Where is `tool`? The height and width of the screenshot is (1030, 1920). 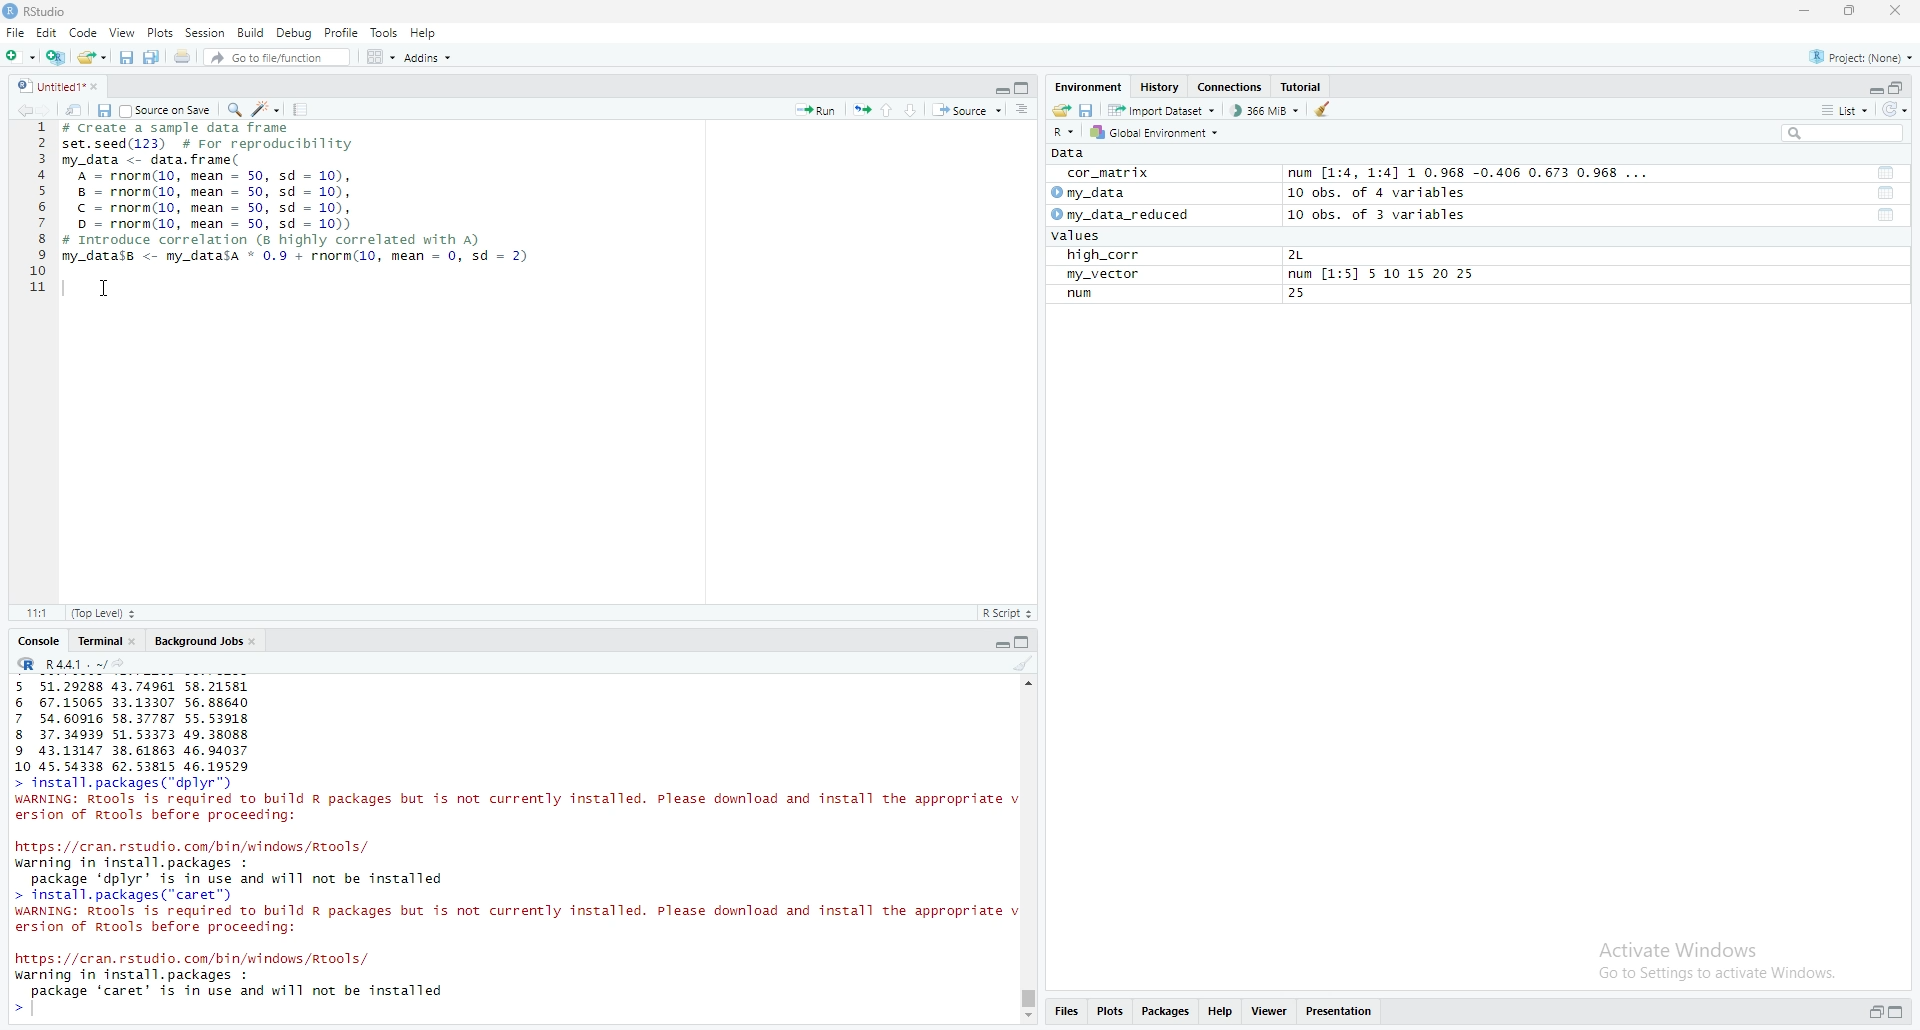 tool is located at coordinates (1889, 215).